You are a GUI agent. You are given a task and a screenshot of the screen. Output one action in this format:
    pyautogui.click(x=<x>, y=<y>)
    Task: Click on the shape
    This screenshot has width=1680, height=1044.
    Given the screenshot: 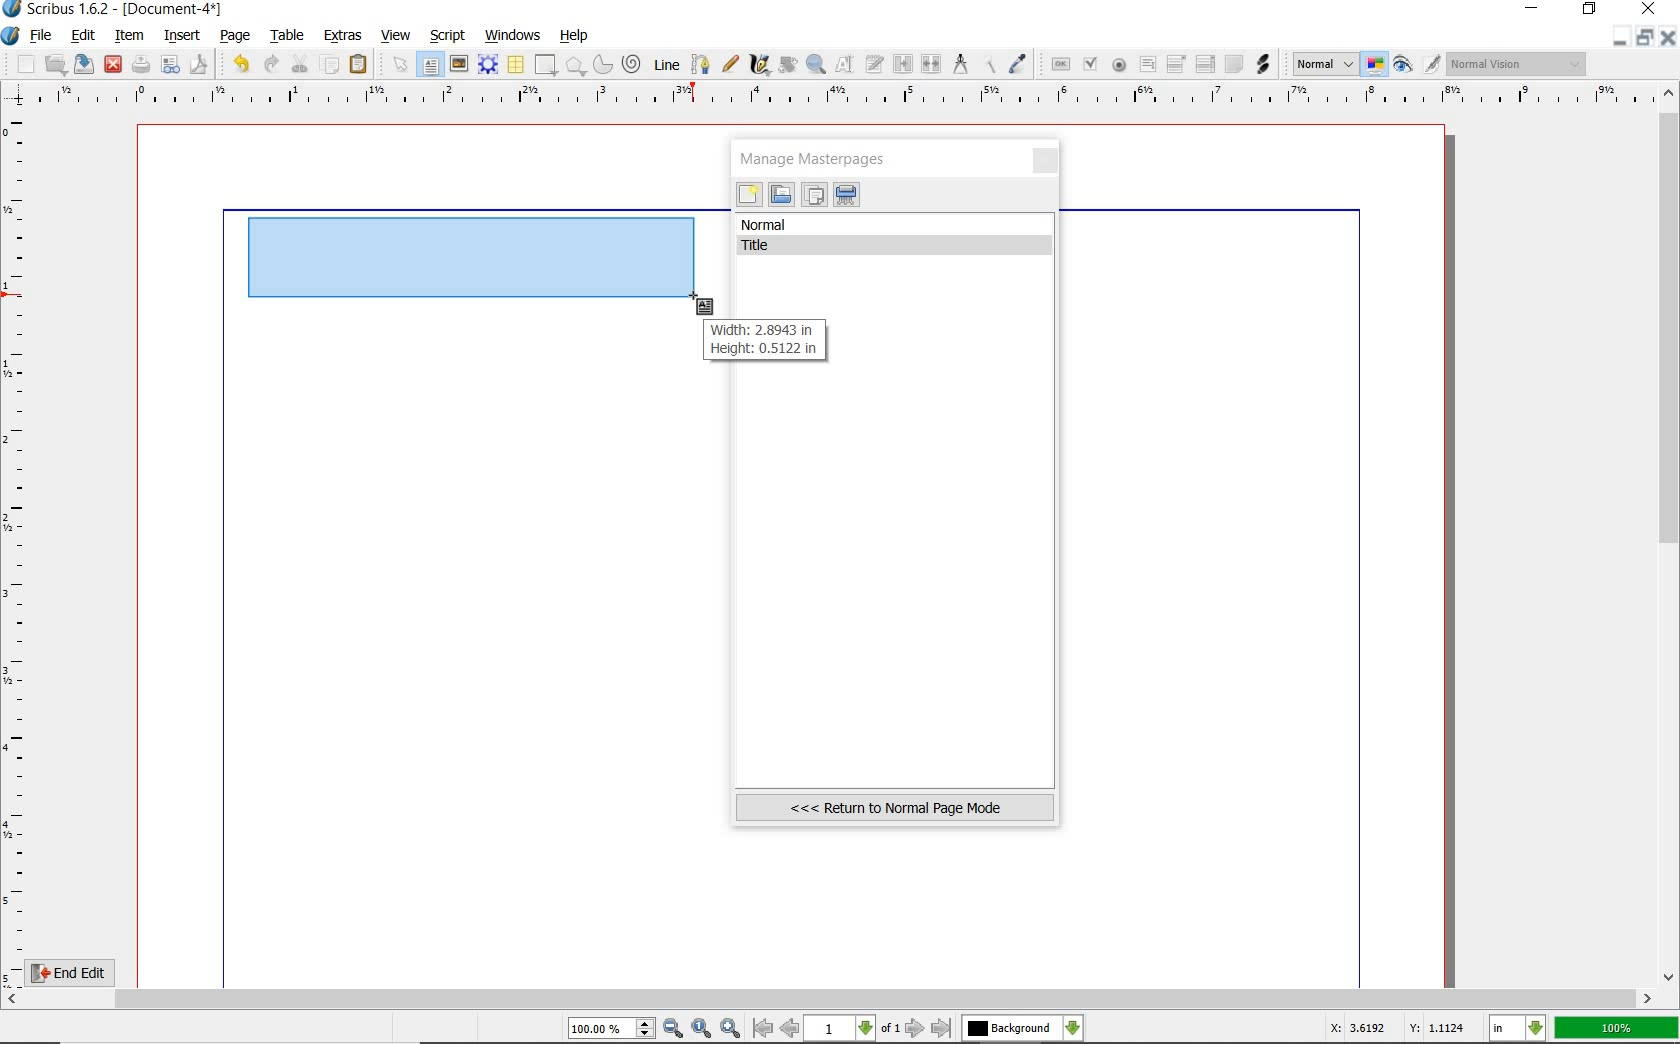 What is the action you would take?
    pyautogui.click(x=546, y=66)
    